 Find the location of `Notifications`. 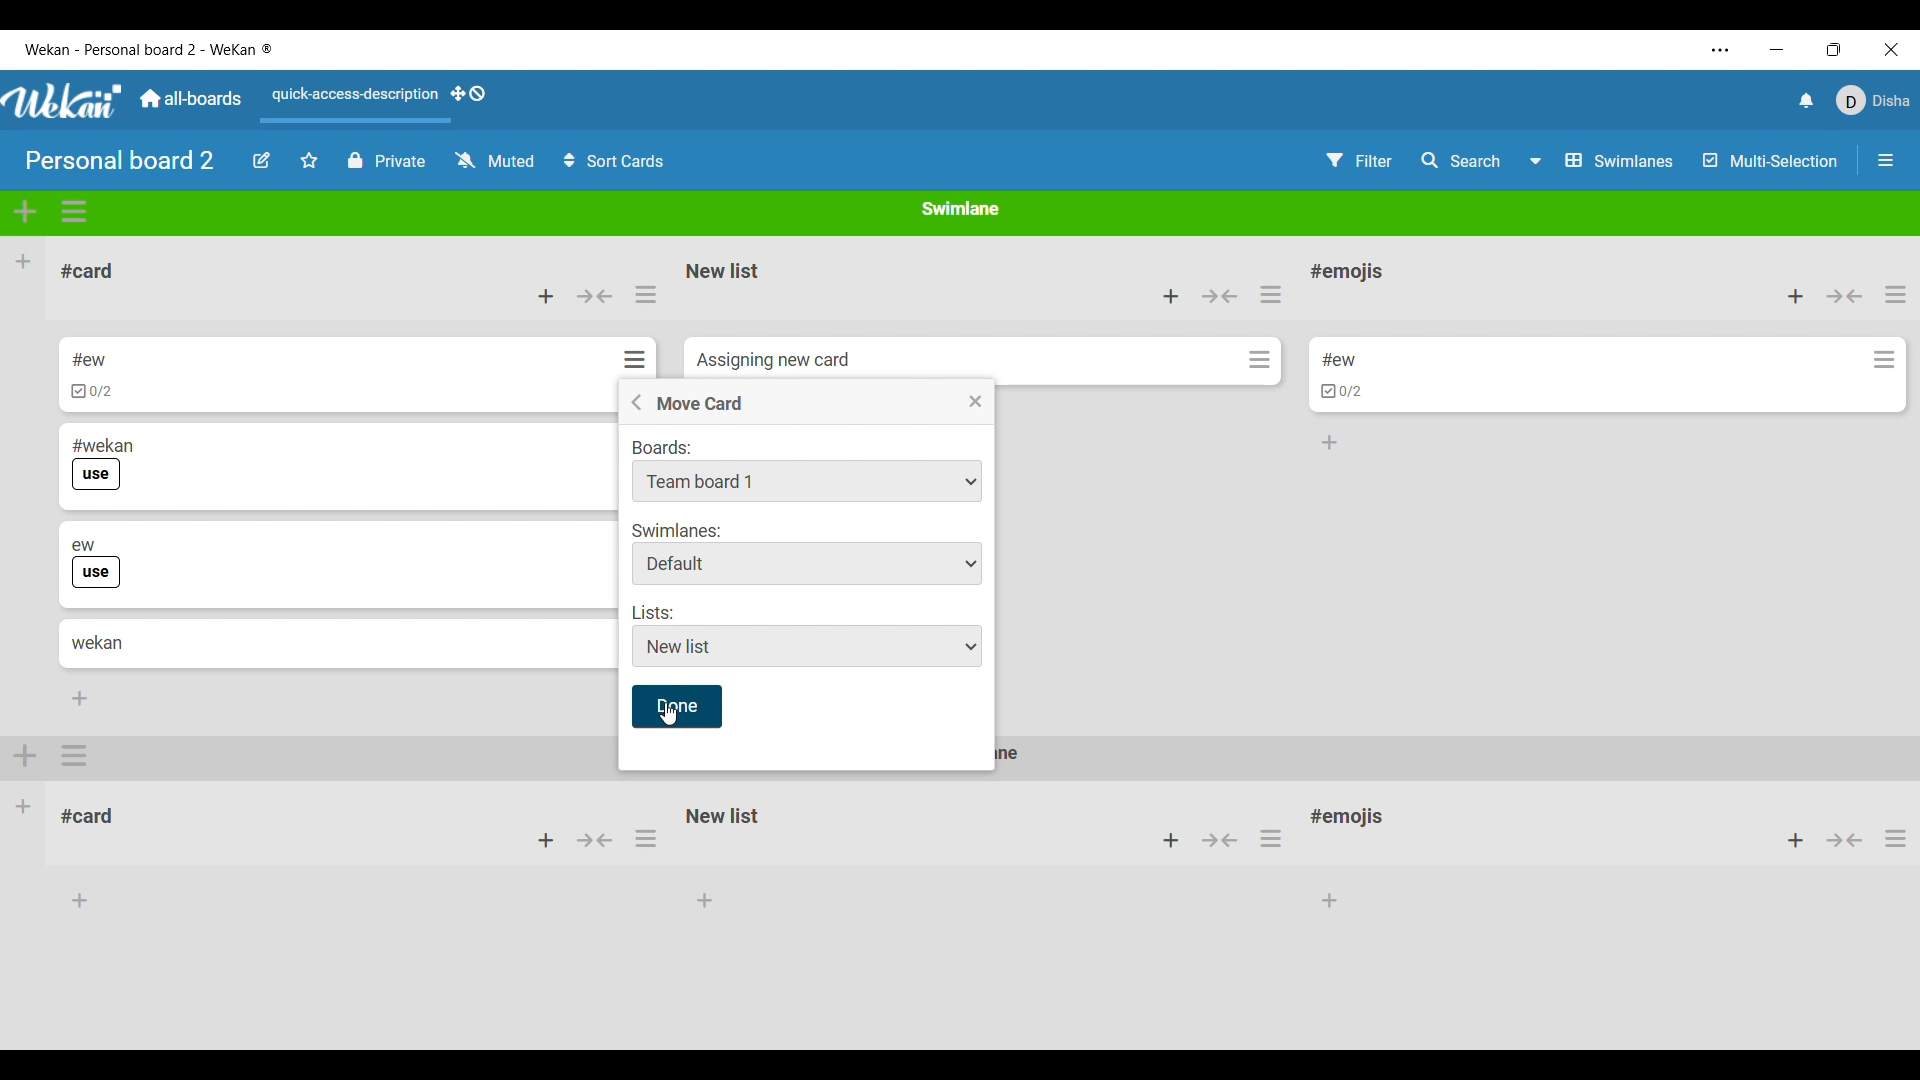

Notifications is located at coordinates (1807, 100).